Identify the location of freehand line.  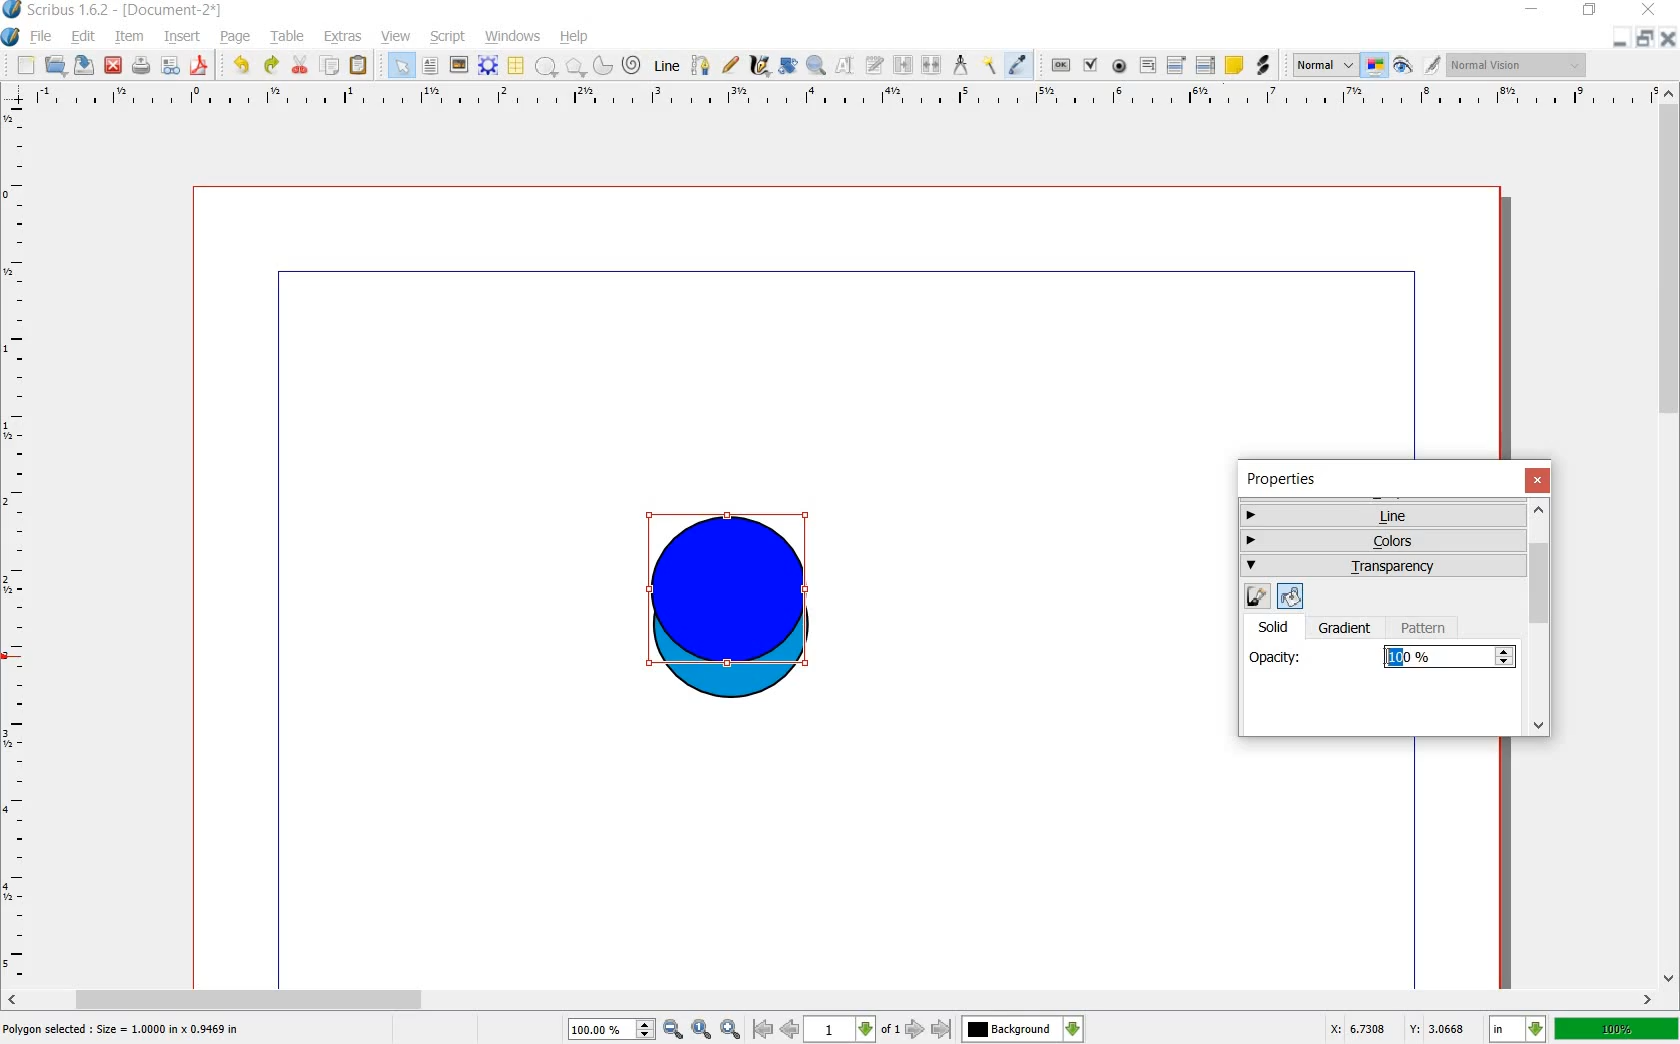
(732, 65).